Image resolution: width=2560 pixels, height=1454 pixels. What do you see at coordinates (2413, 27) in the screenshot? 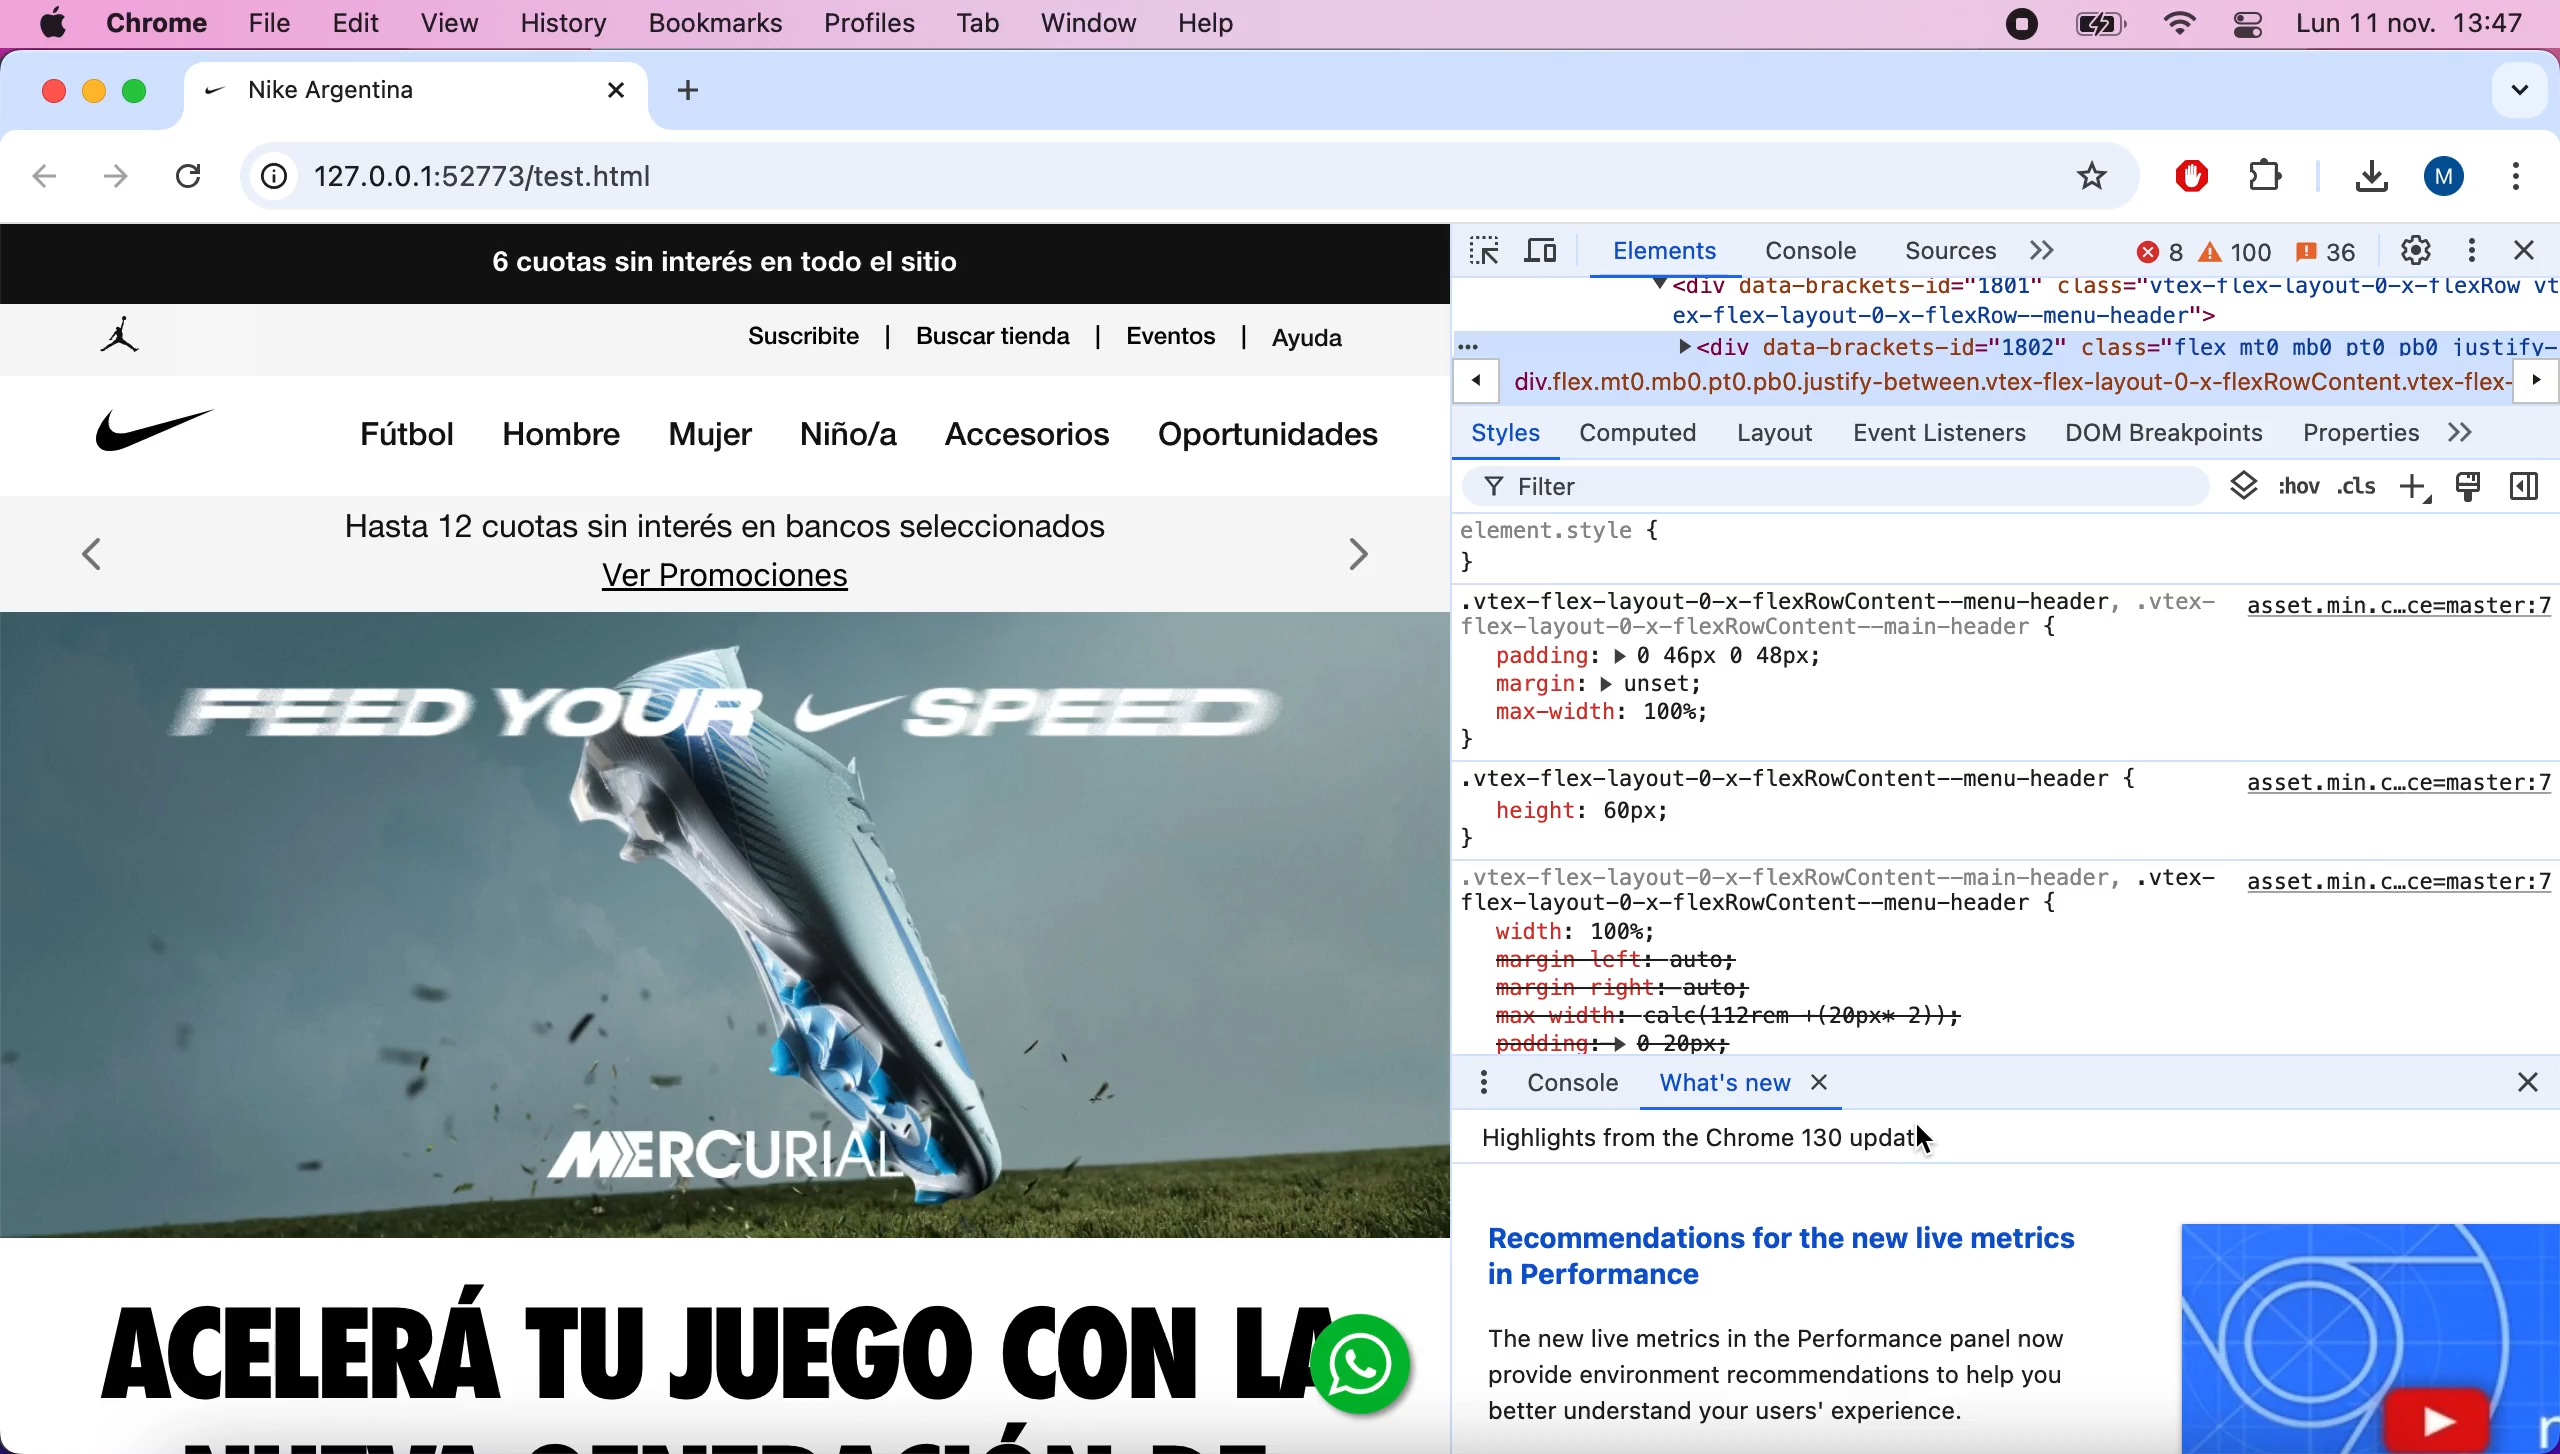
I see `time and date` at bounding box center [2413, 27].